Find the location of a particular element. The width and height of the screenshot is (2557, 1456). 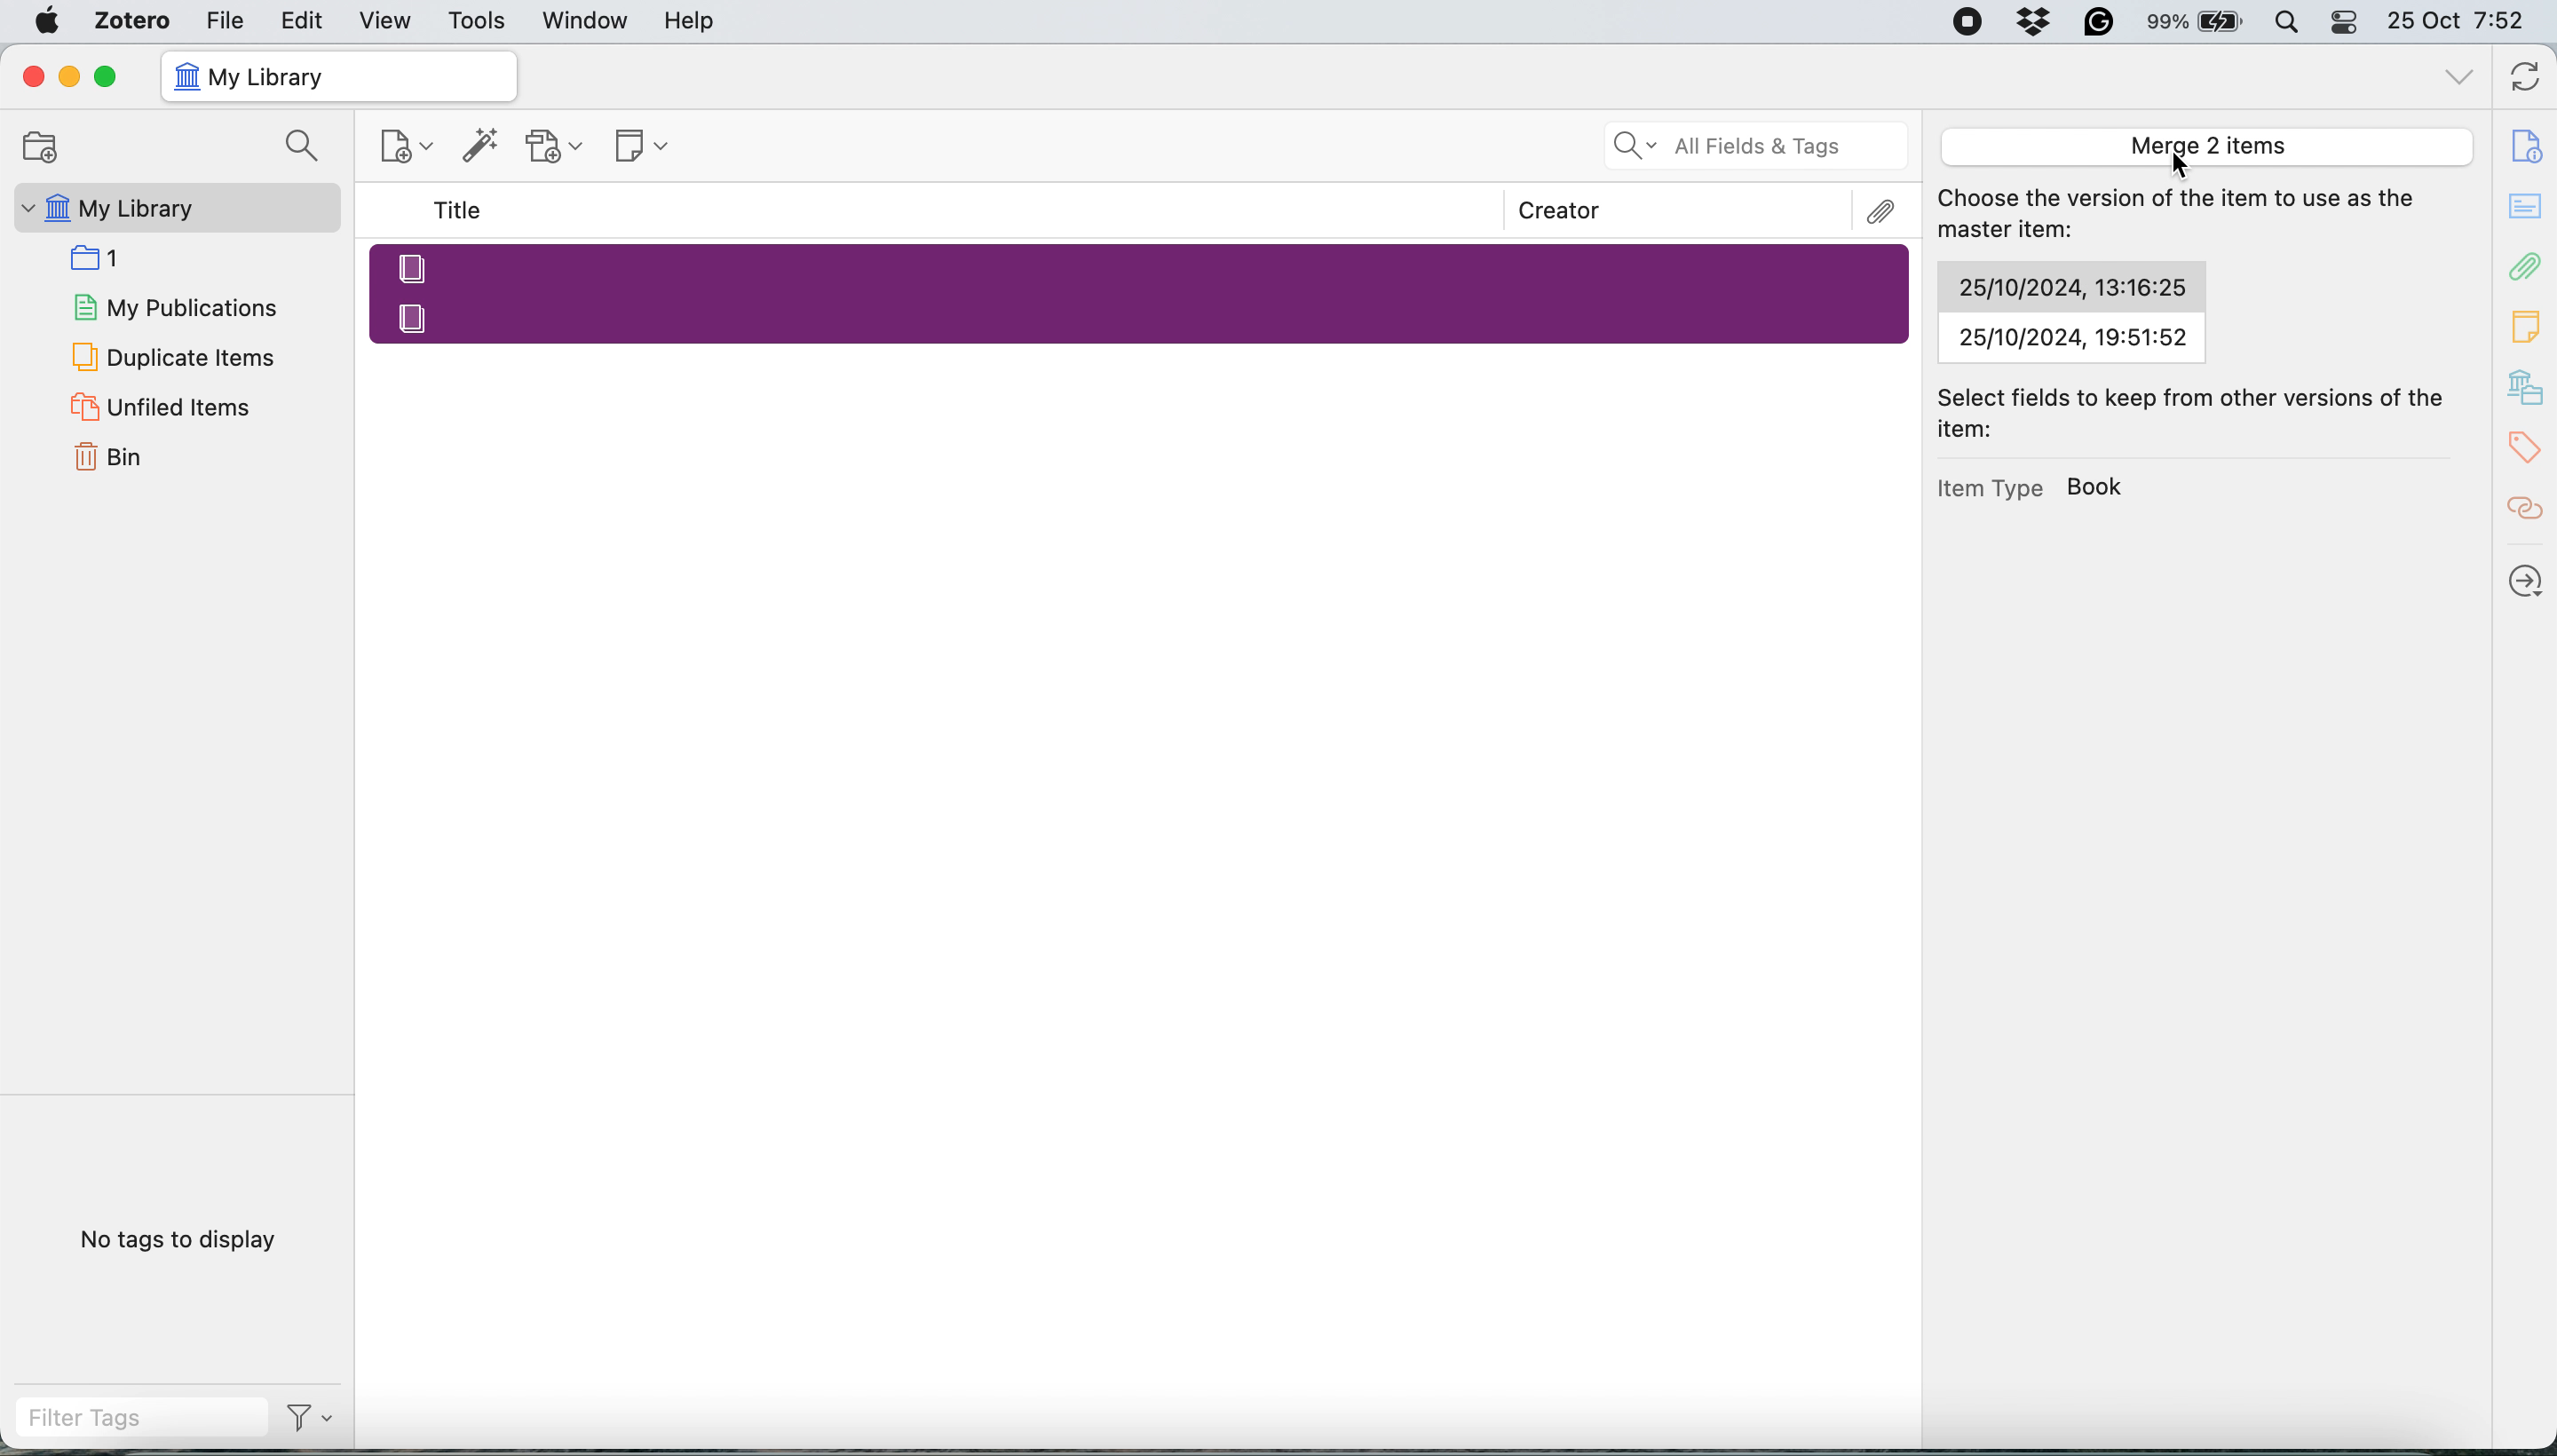

Blank Entry 2 Selected is located at coordinates (1143, 317).